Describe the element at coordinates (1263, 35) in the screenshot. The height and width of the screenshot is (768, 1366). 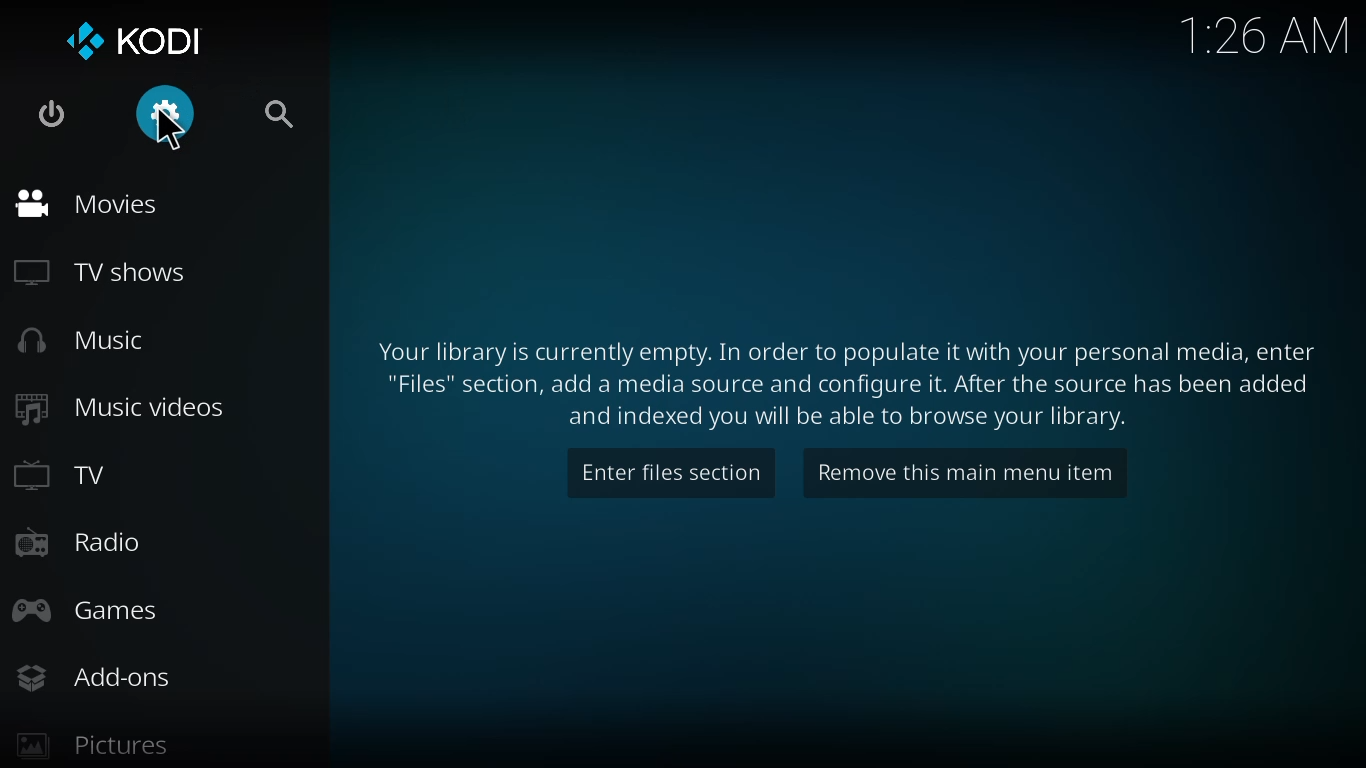
I see `time` at that location.